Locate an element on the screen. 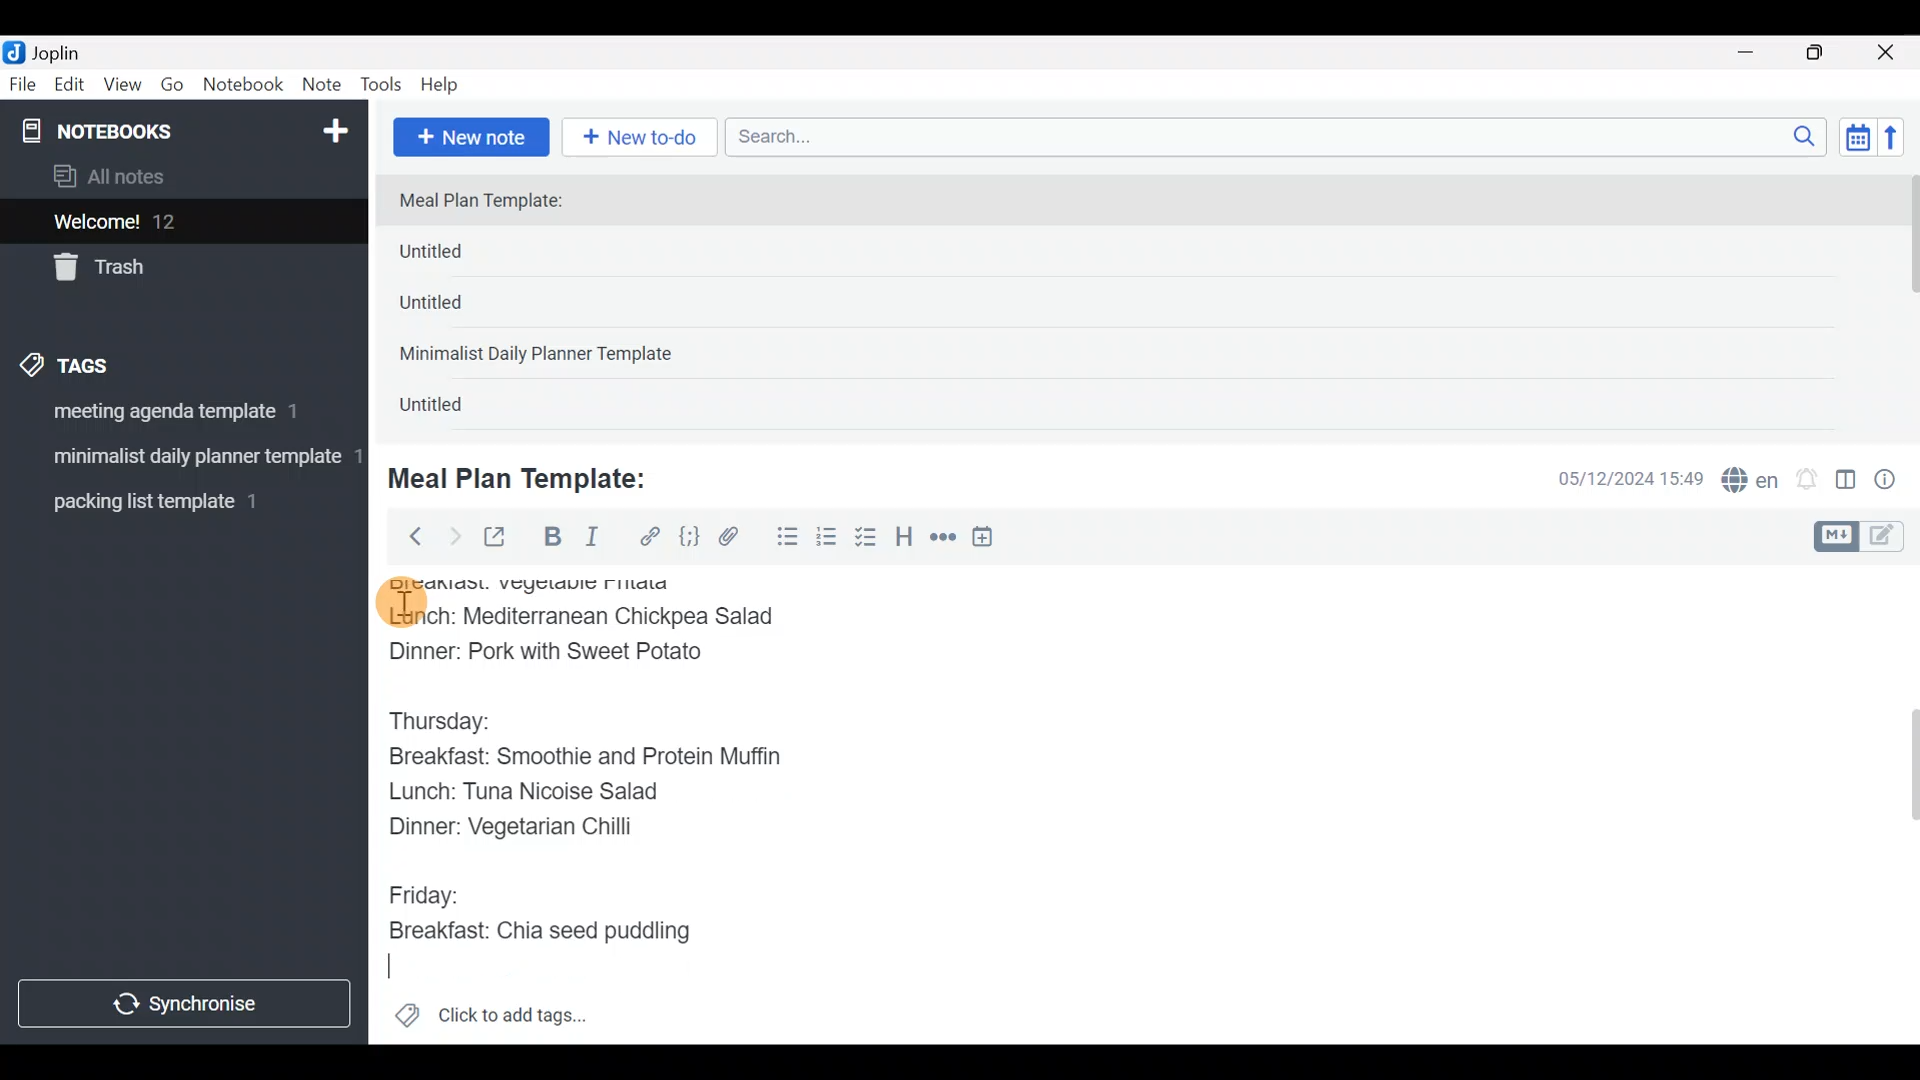  Lunch: Tuna Nicoise Salad is located at coordinates (546, 797).